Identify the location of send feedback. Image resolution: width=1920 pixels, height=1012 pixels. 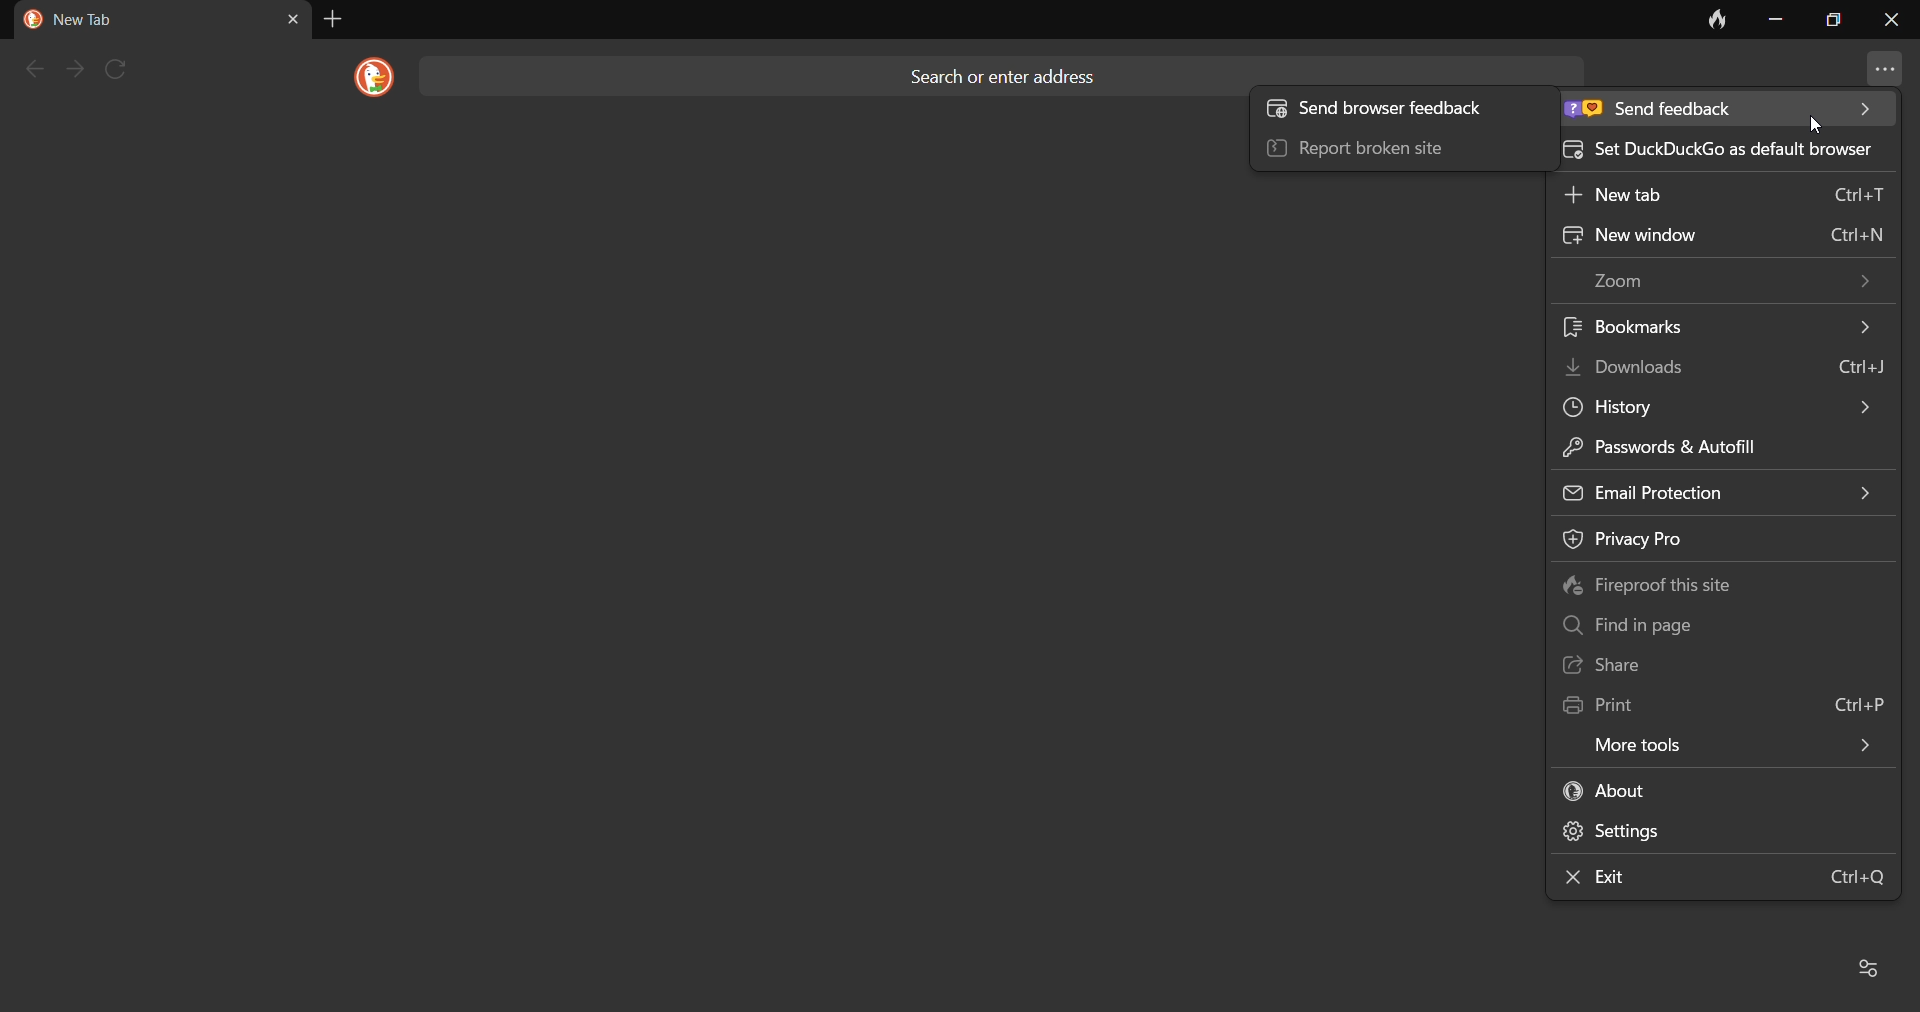
(1722, 110).